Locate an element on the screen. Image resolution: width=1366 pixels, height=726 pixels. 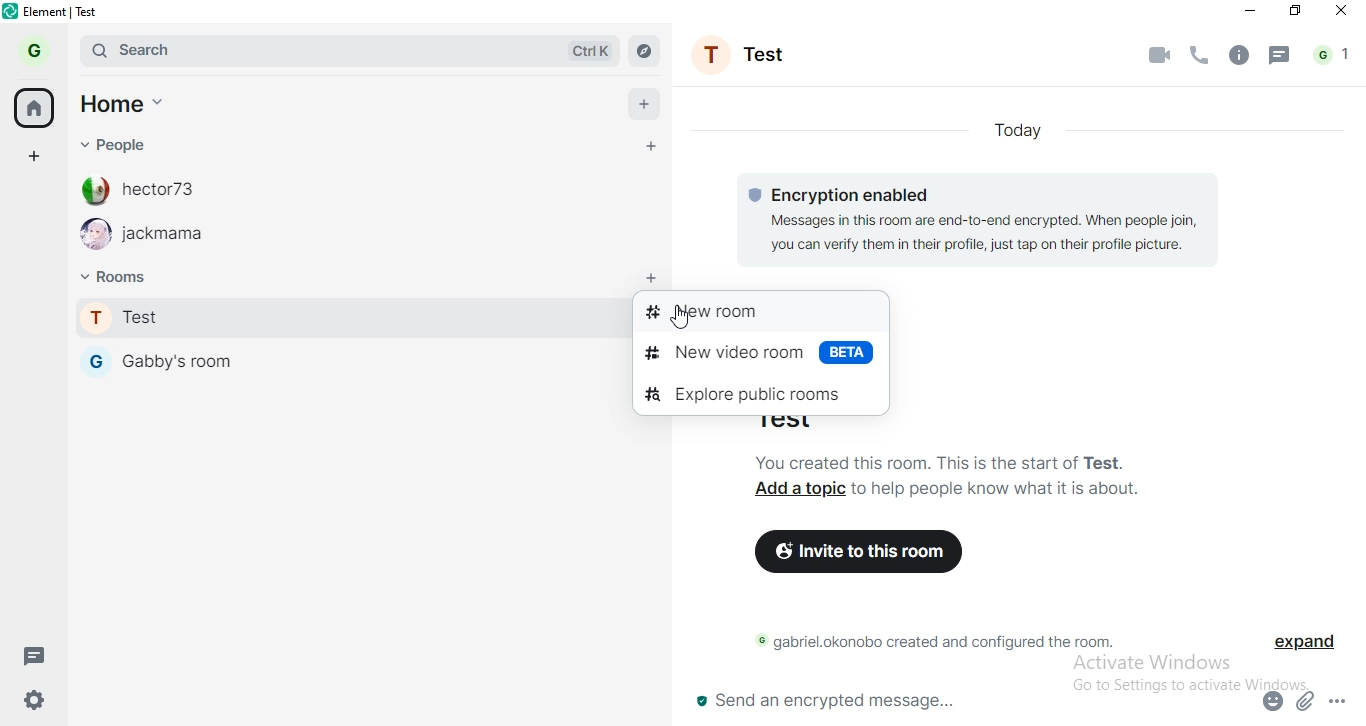
expand is located at coordinates (1305, 641).